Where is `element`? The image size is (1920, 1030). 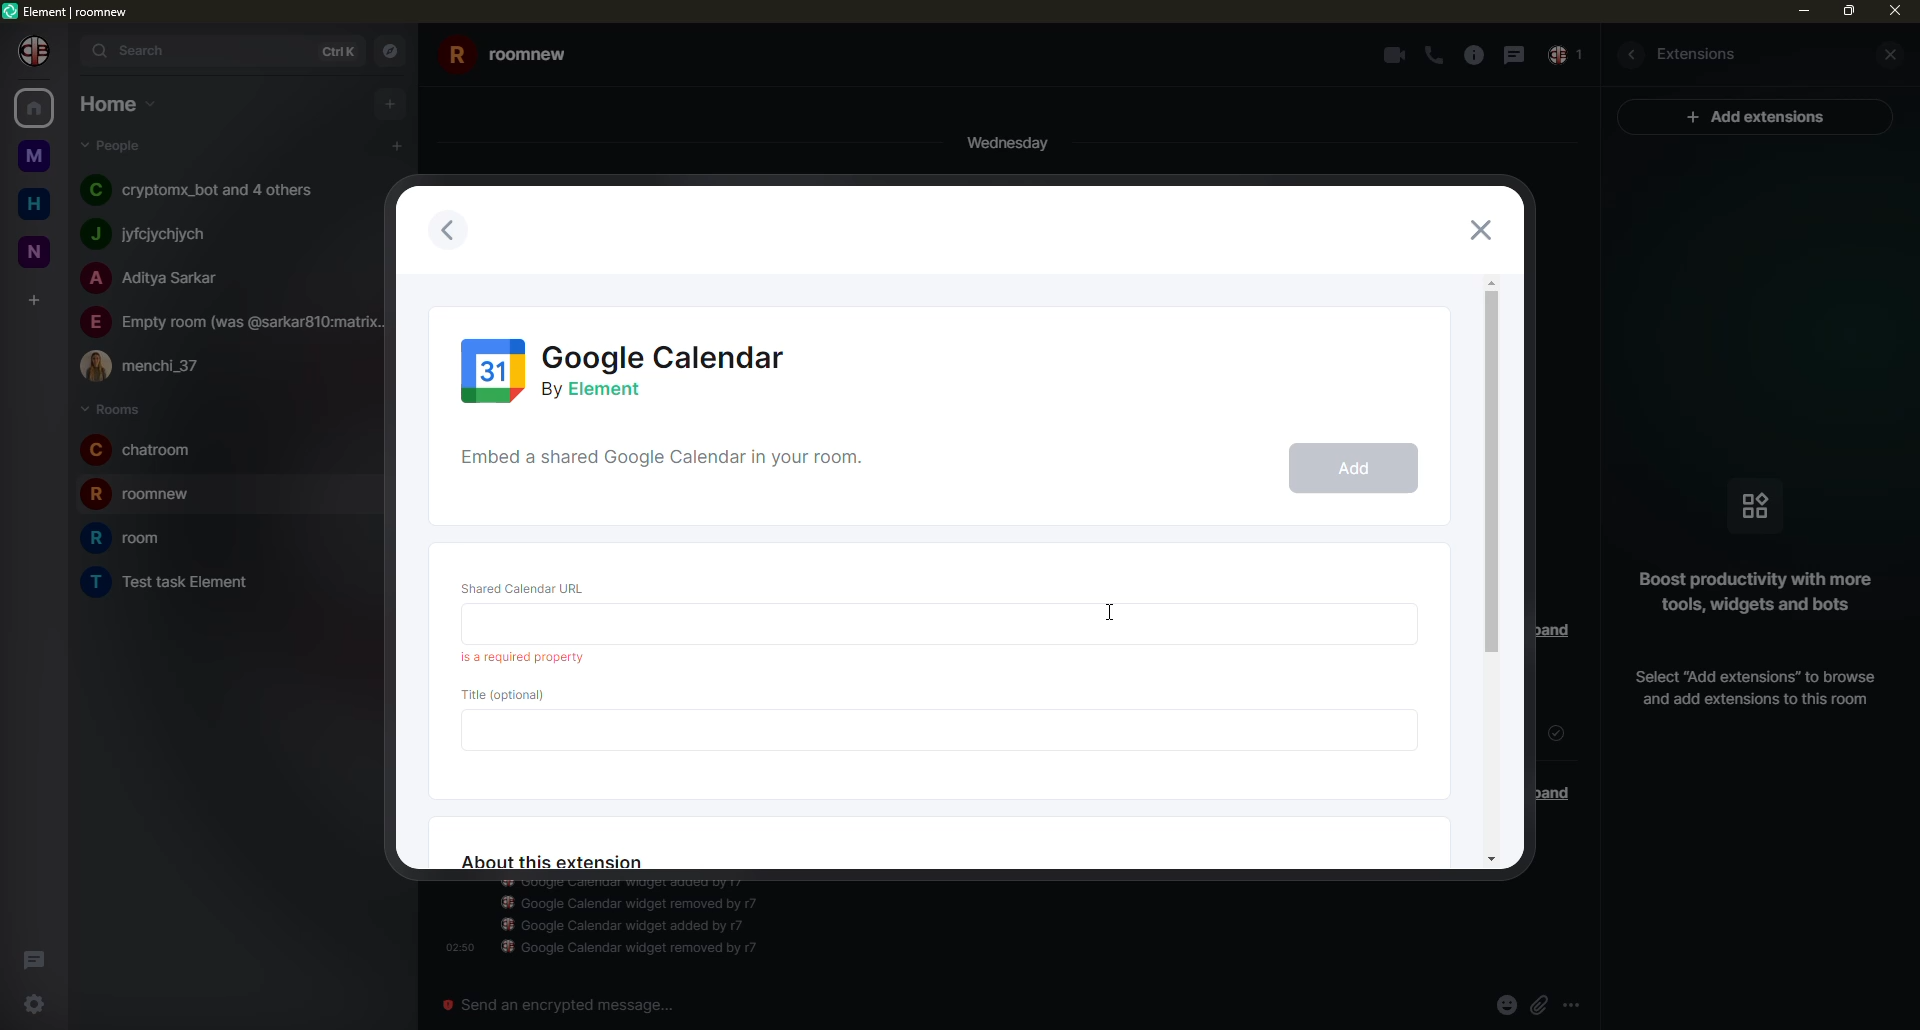
element is located at coordinates (69, 12).